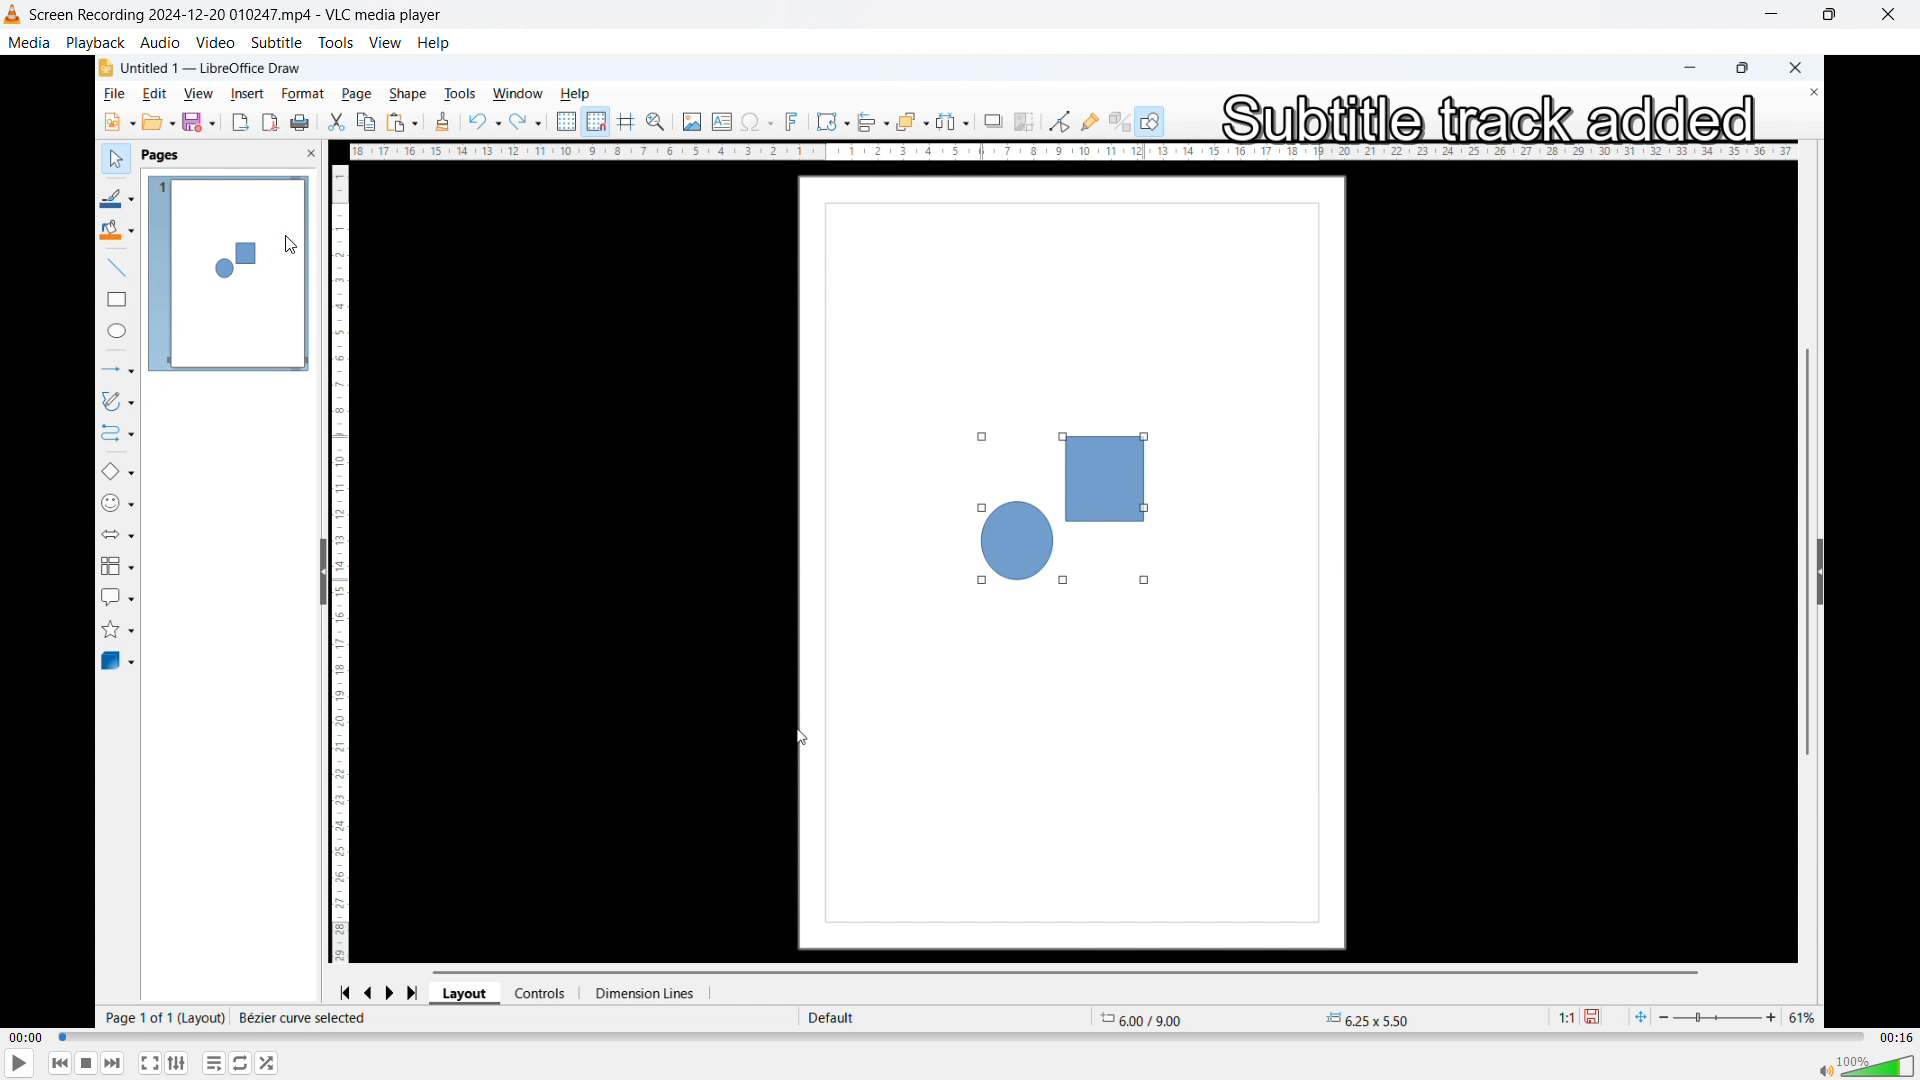  I want to click on export, so click(239, 123).